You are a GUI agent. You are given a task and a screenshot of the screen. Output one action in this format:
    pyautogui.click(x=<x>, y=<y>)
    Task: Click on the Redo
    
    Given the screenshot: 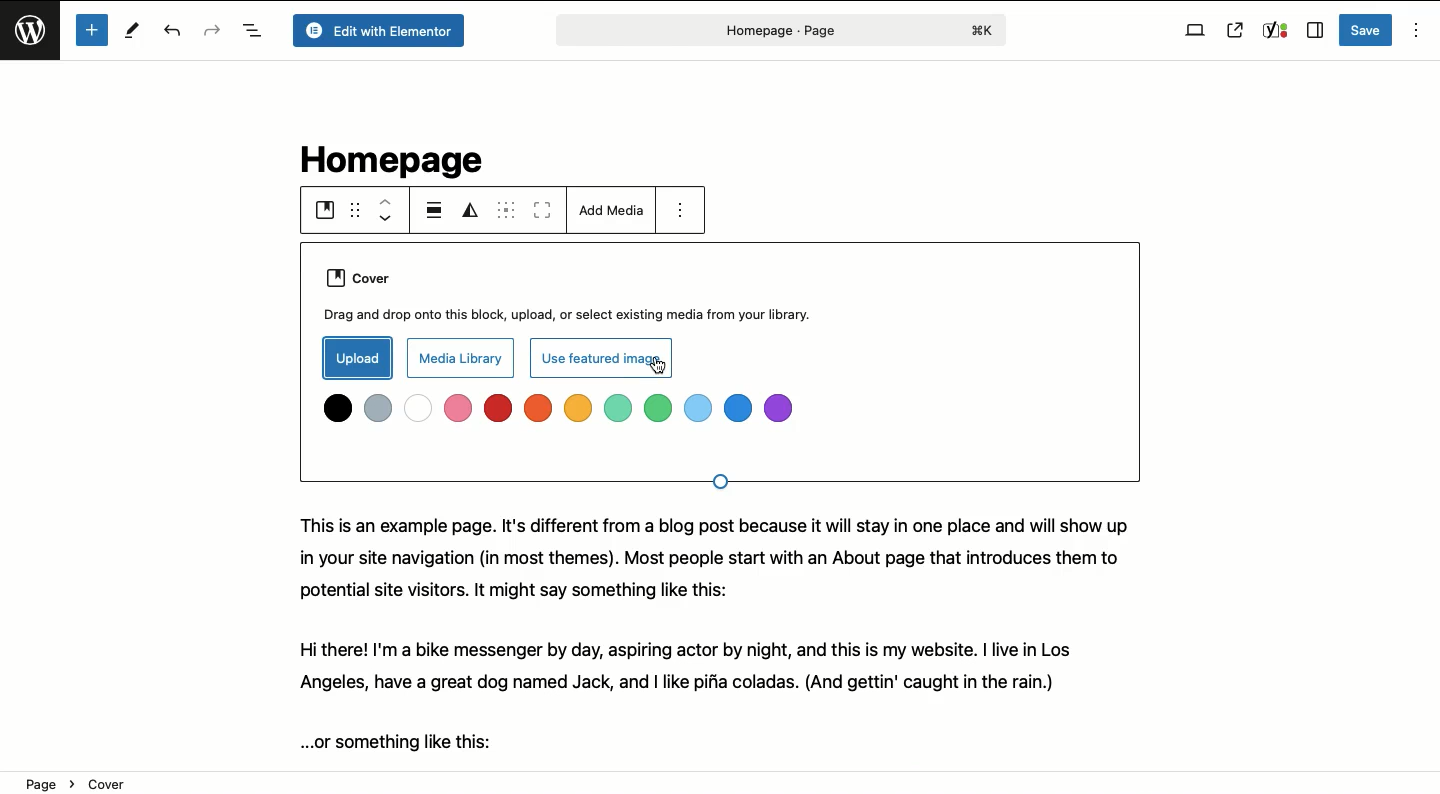 What is the action you would take?
    pyautogui.click(x=212, y=29)
    